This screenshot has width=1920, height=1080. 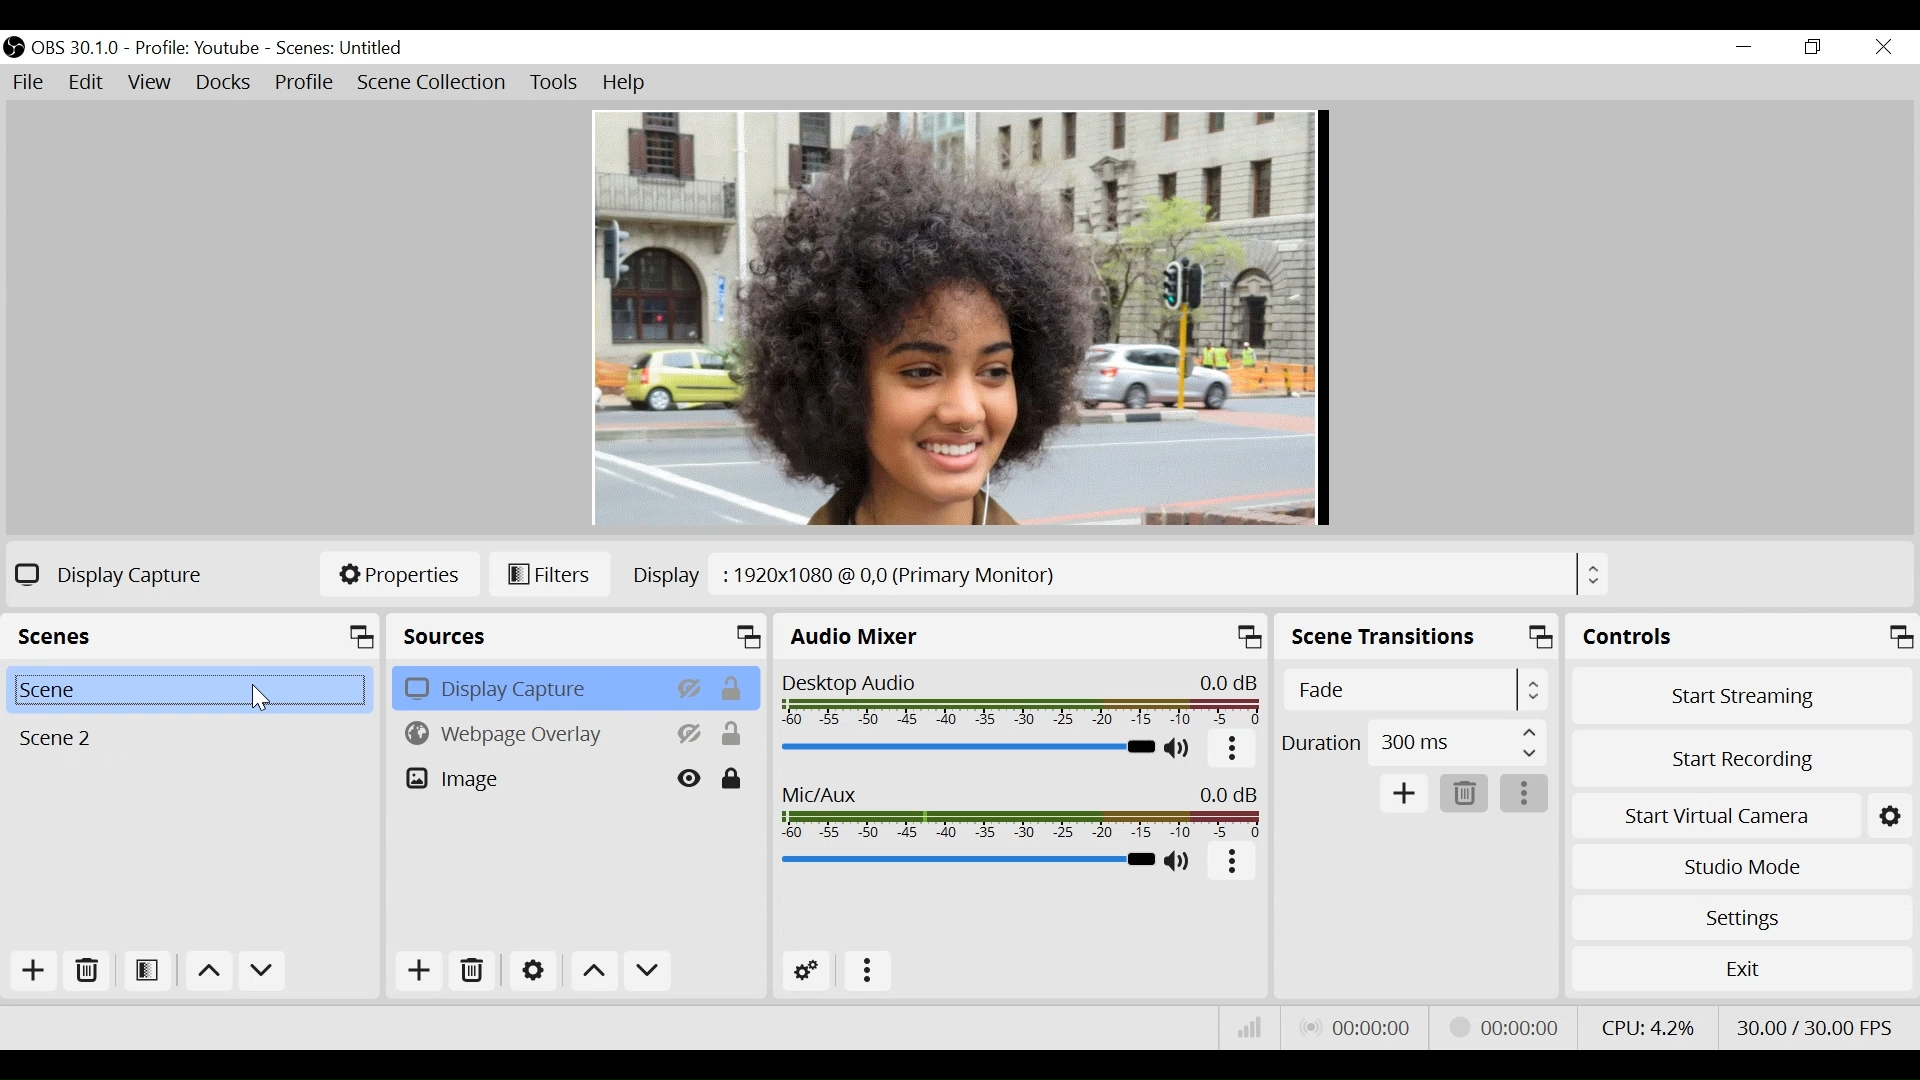 I want to click on Edit, so click(x=85, y=83).